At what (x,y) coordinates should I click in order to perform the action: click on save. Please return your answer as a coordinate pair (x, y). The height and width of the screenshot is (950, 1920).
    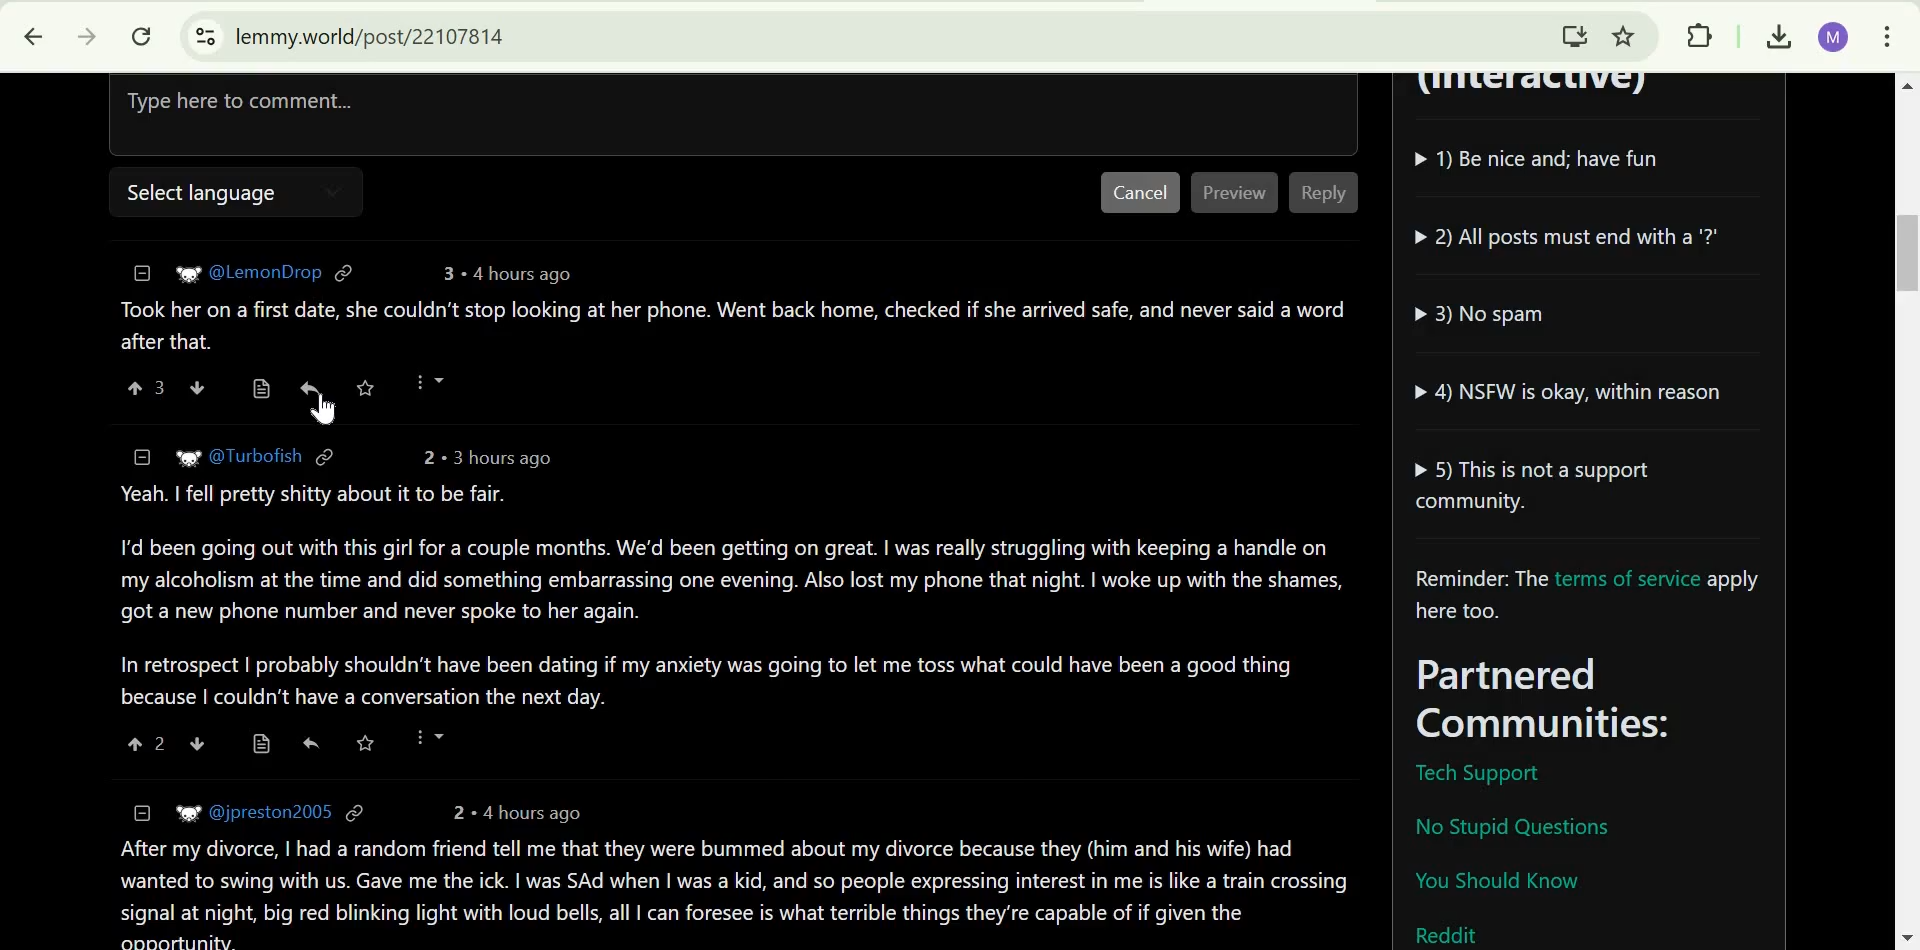
    Looking at the image, I should click on (366, 741).